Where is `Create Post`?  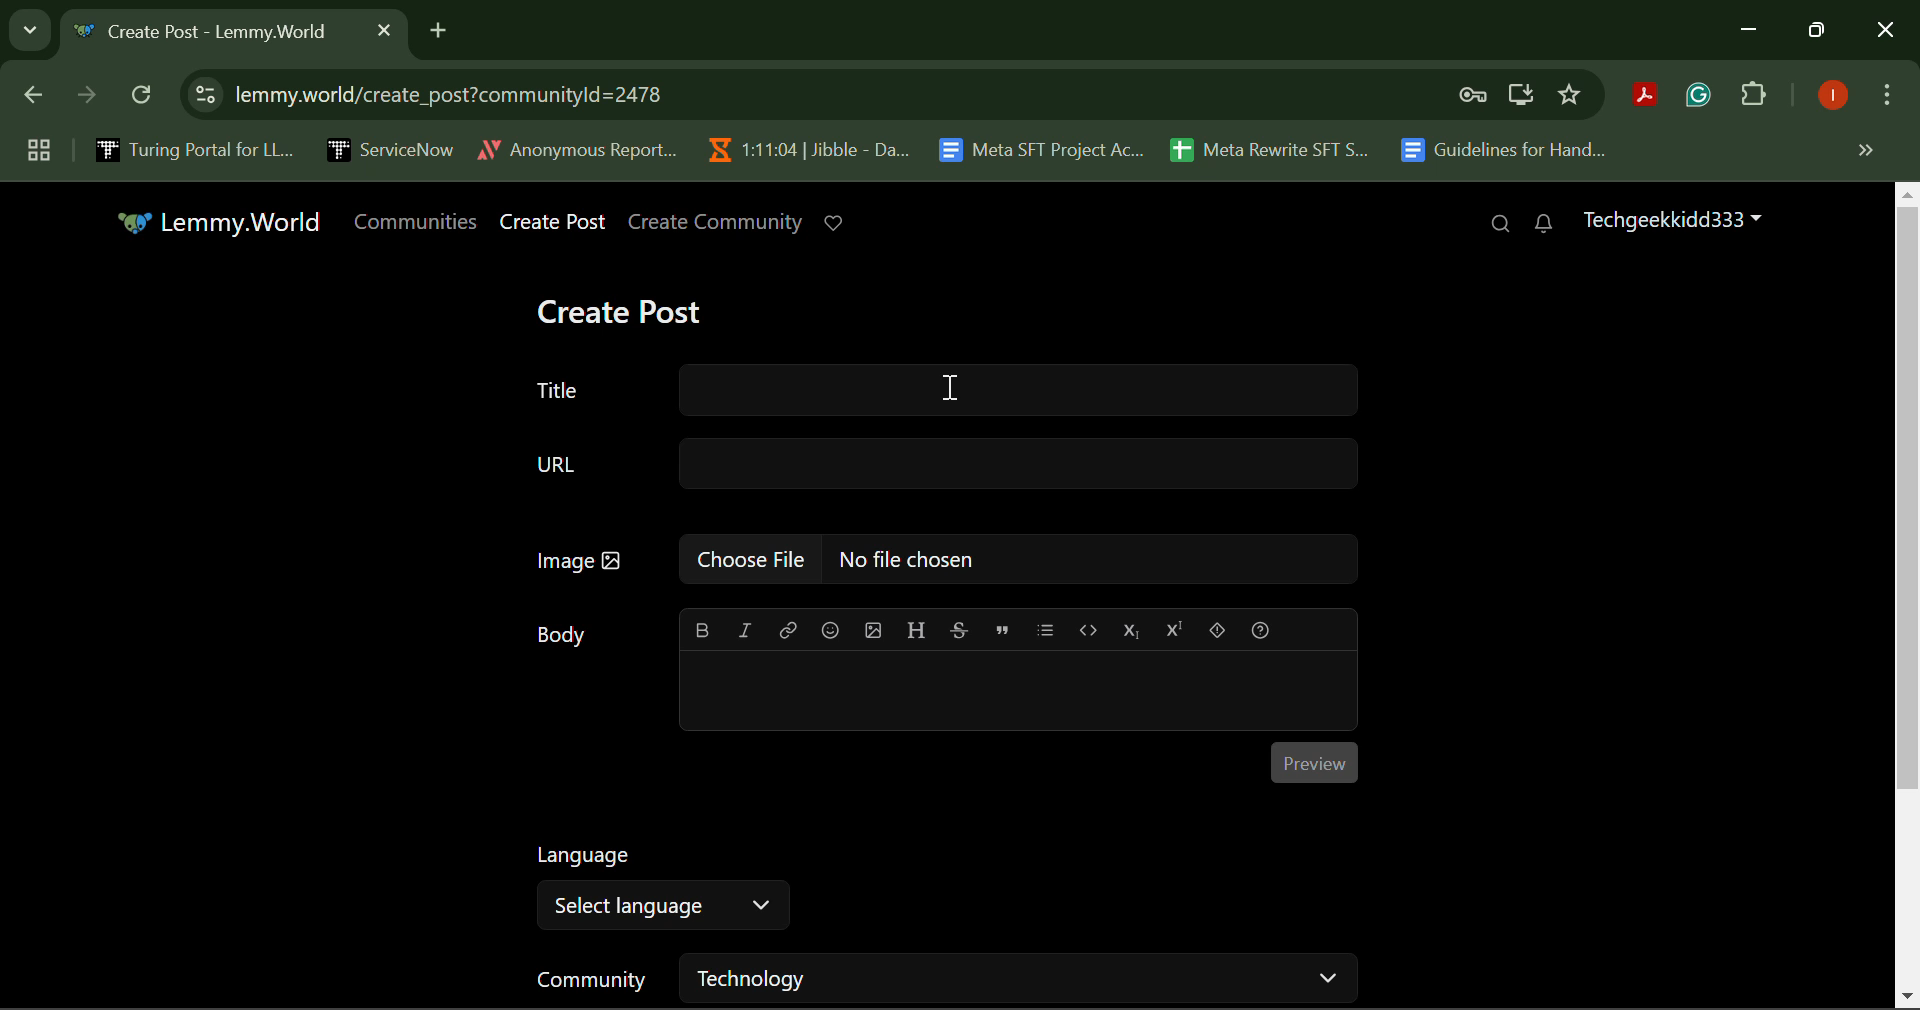 Create Post is located at coordinates (554, 223).